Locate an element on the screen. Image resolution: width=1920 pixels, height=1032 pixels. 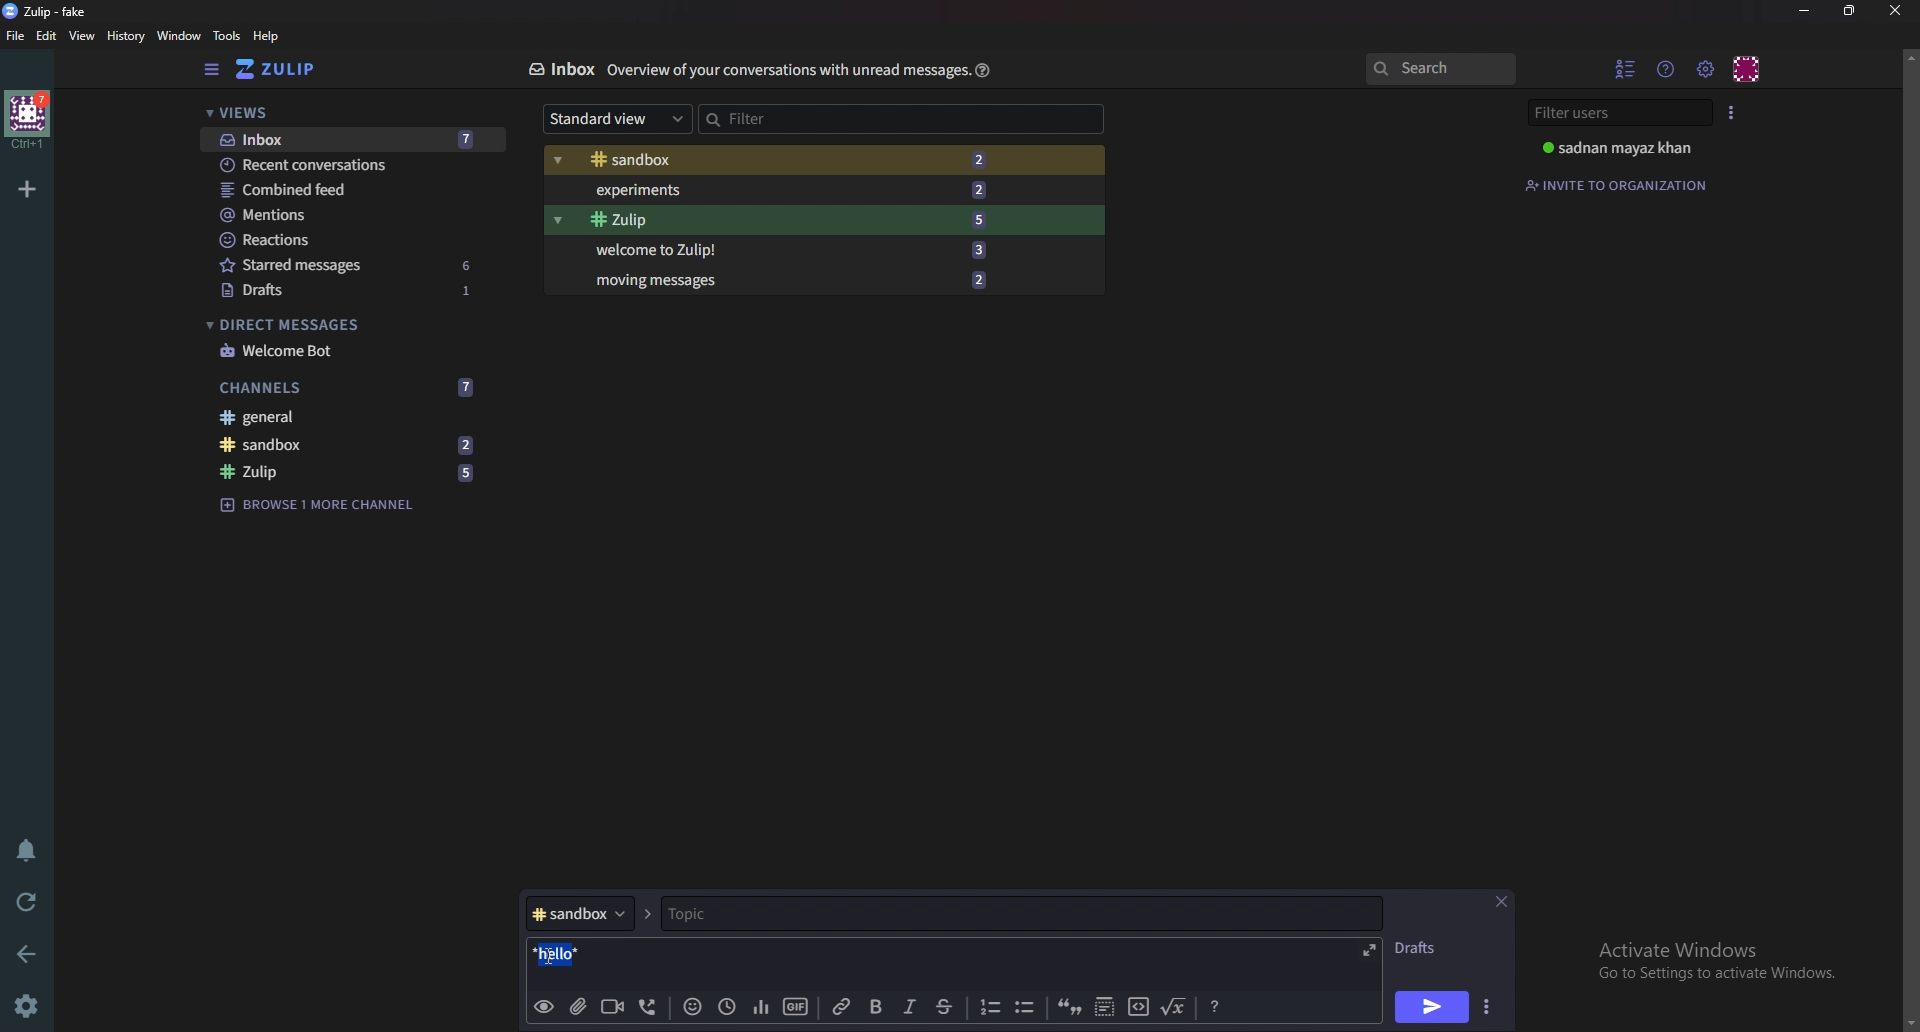
#Zulip 5 is located at coordinates (353, 470).